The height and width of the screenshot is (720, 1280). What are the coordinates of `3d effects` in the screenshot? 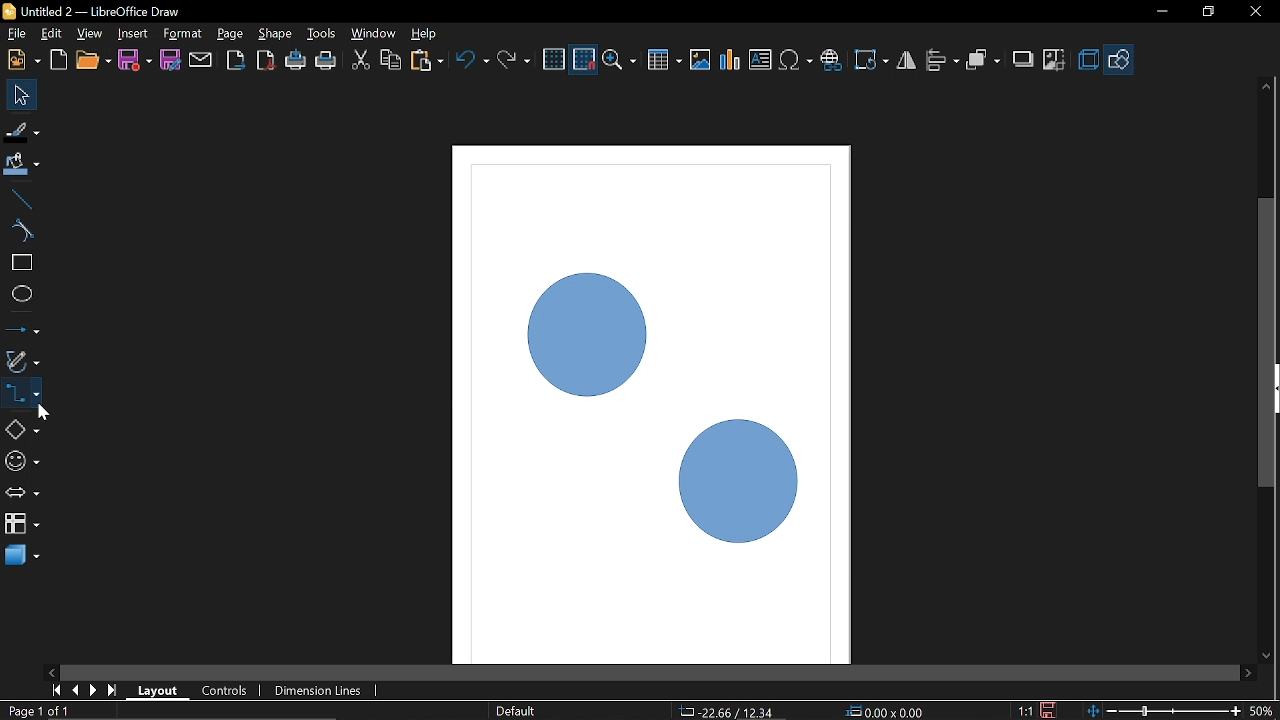 It's located at (1090, 60).